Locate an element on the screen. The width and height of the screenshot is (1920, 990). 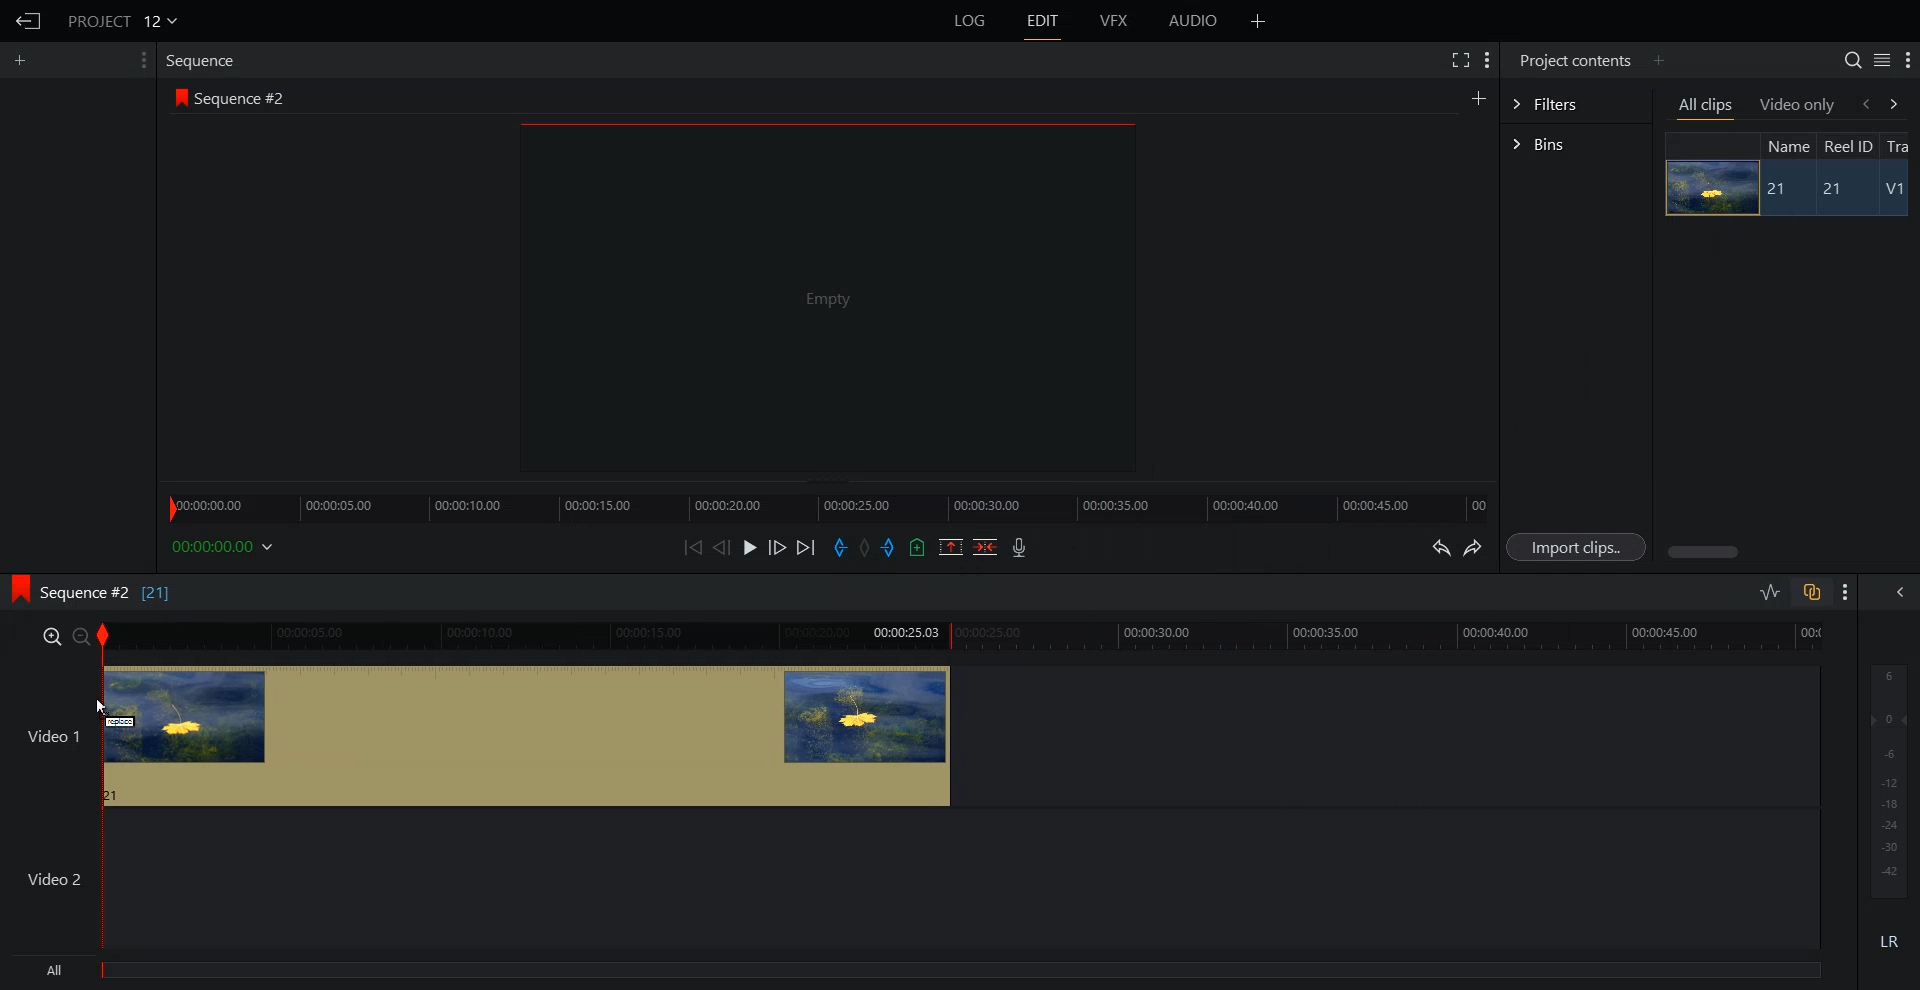
logo is located at coordinates (177, 97).